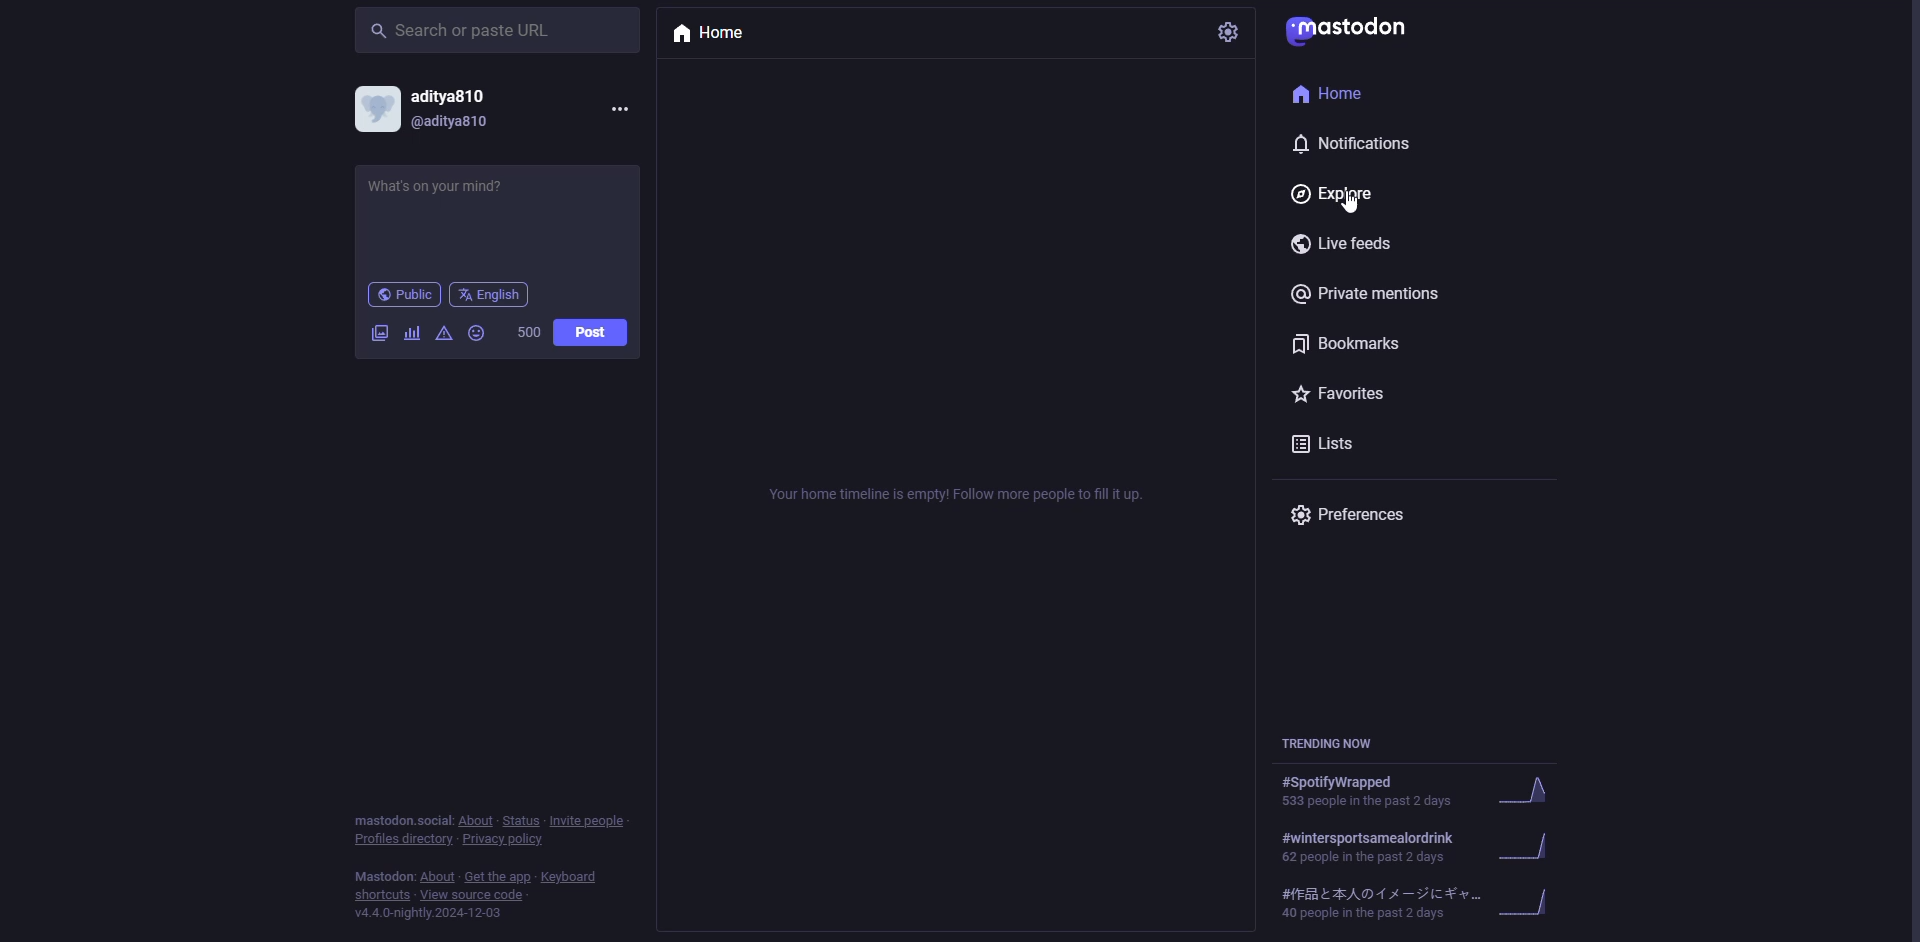 The image size is (1920, 942). Describe the element at coordinates (529, 332) in the screenshot. I see `500` at that location.